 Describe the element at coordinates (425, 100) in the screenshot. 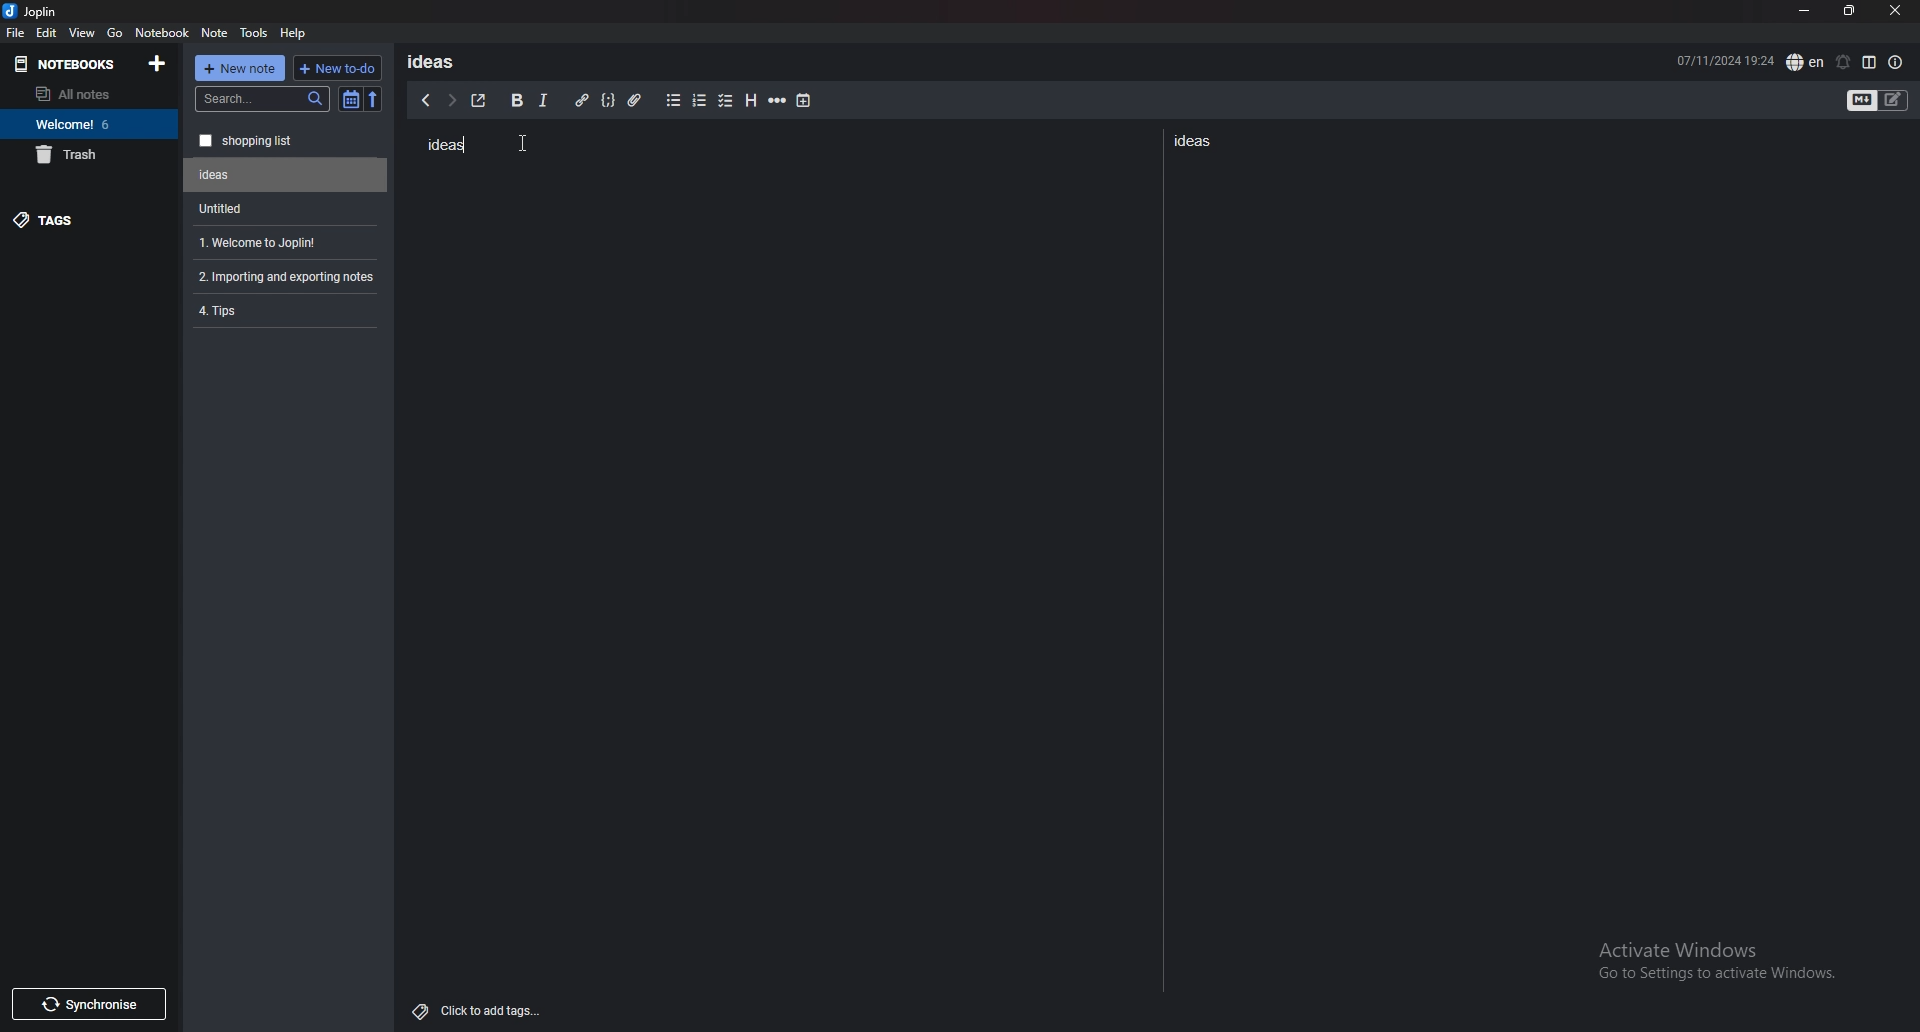

I see `previous` at that location.